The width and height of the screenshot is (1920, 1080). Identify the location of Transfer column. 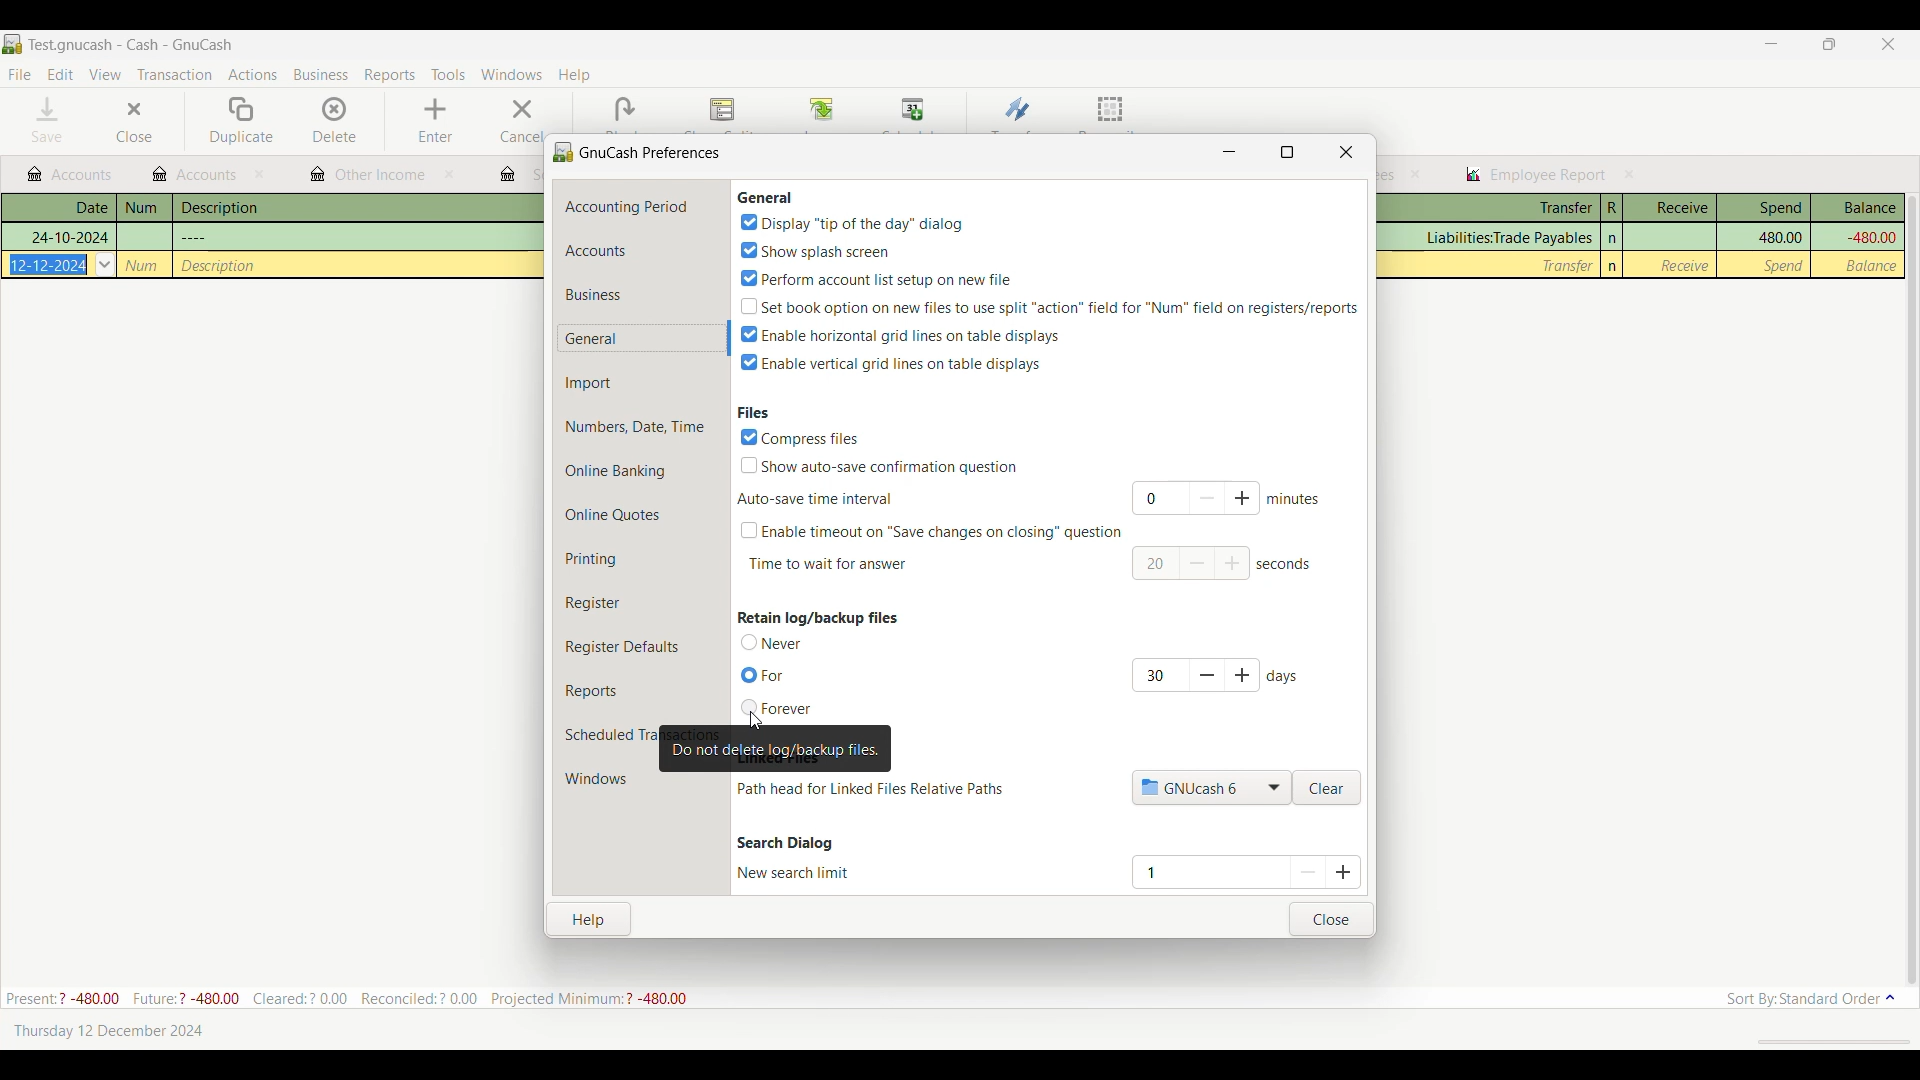
(1506, 238).